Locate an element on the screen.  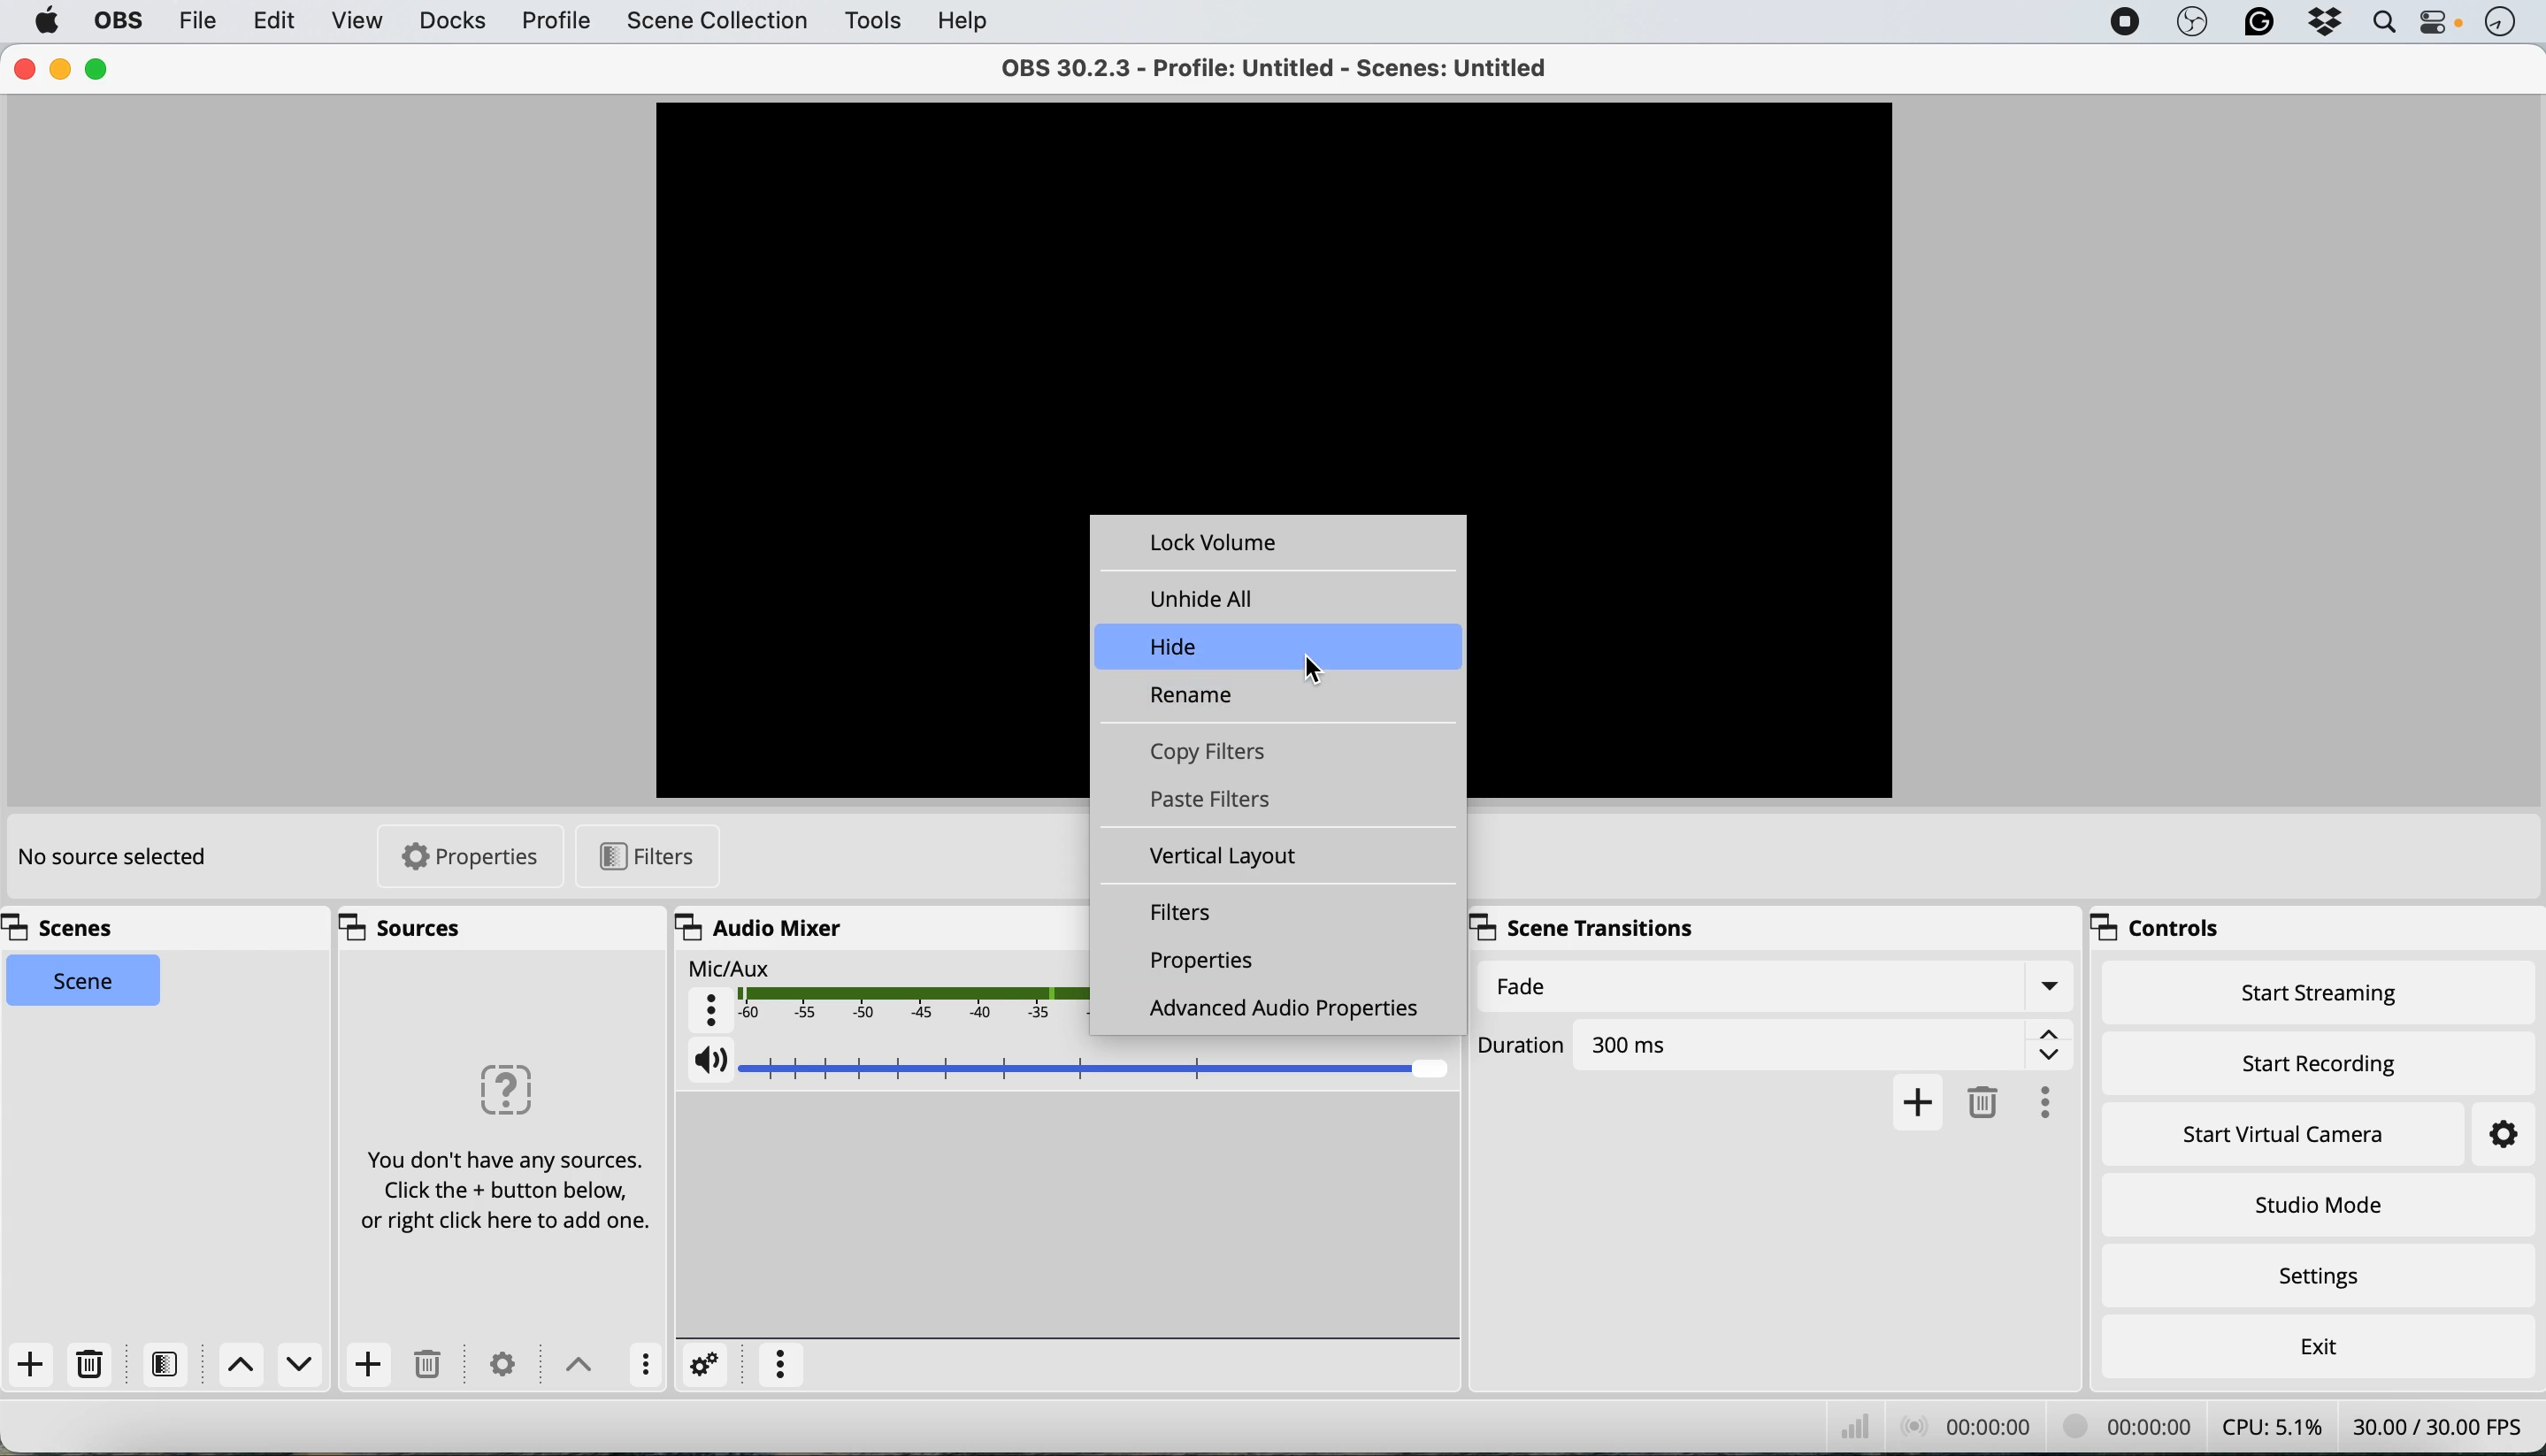
grammarly is located at coordinates (2257, 23).